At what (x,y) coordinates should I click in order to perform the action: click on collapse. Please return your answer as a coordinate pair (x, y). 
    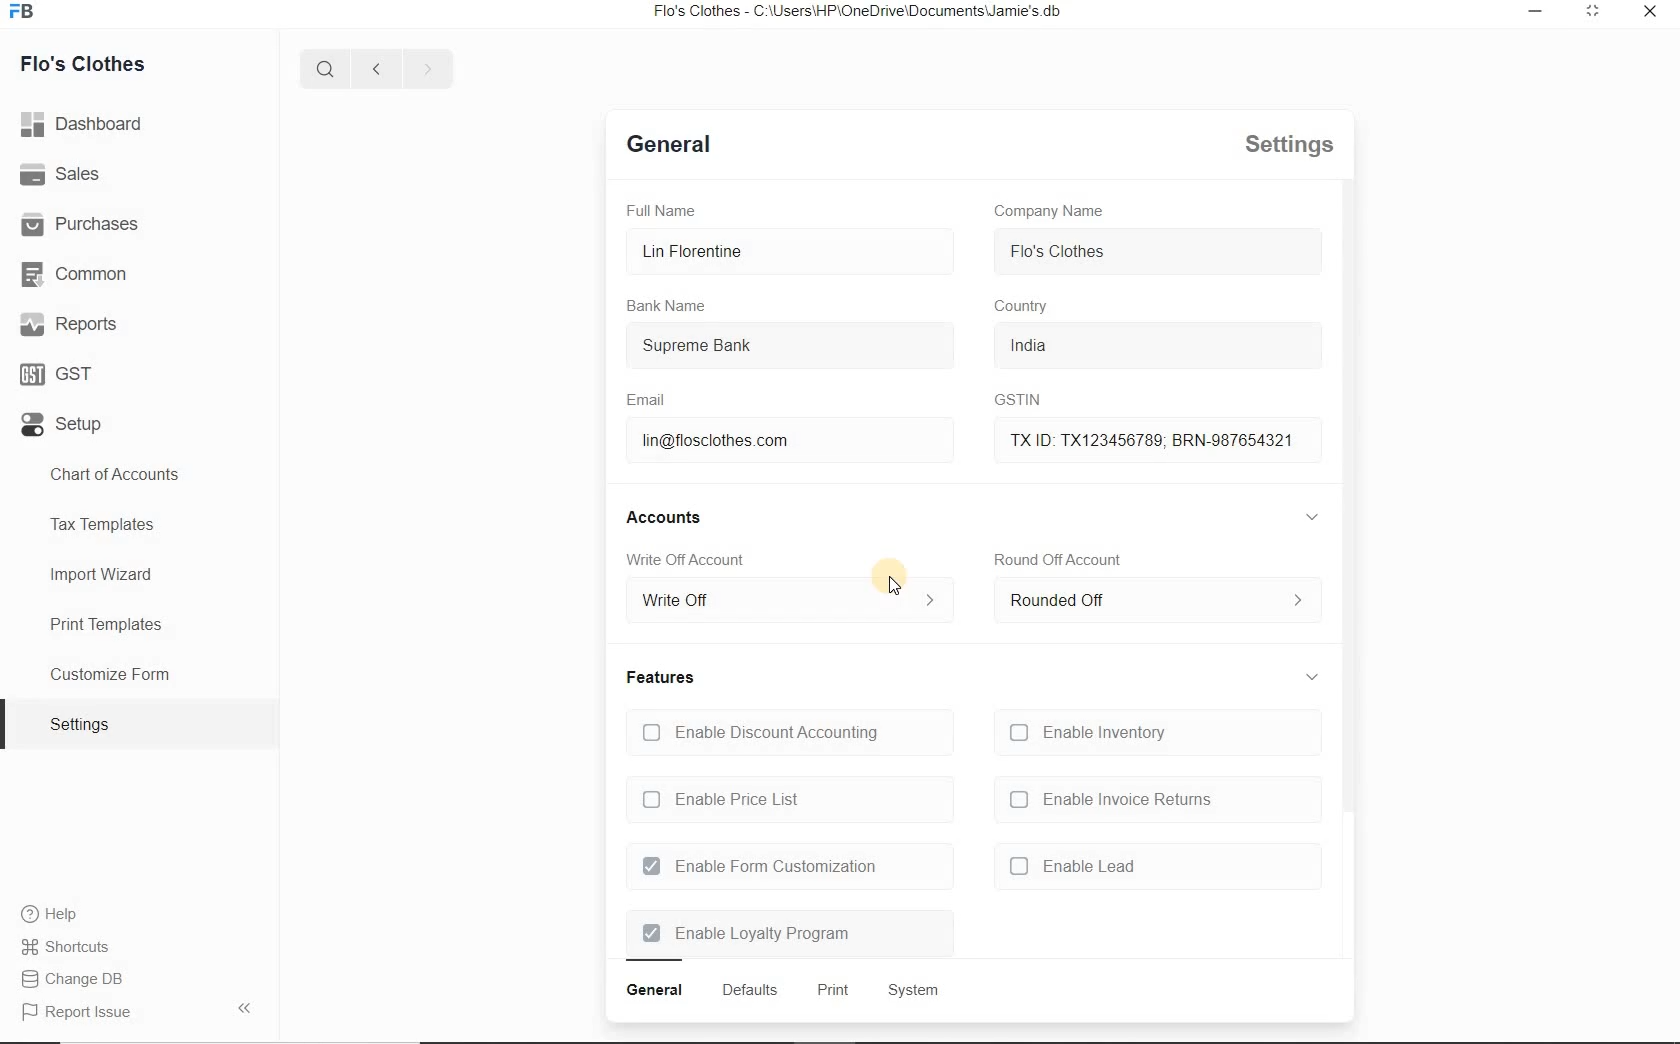
    Looking at the image, I should click on (1313, 672).